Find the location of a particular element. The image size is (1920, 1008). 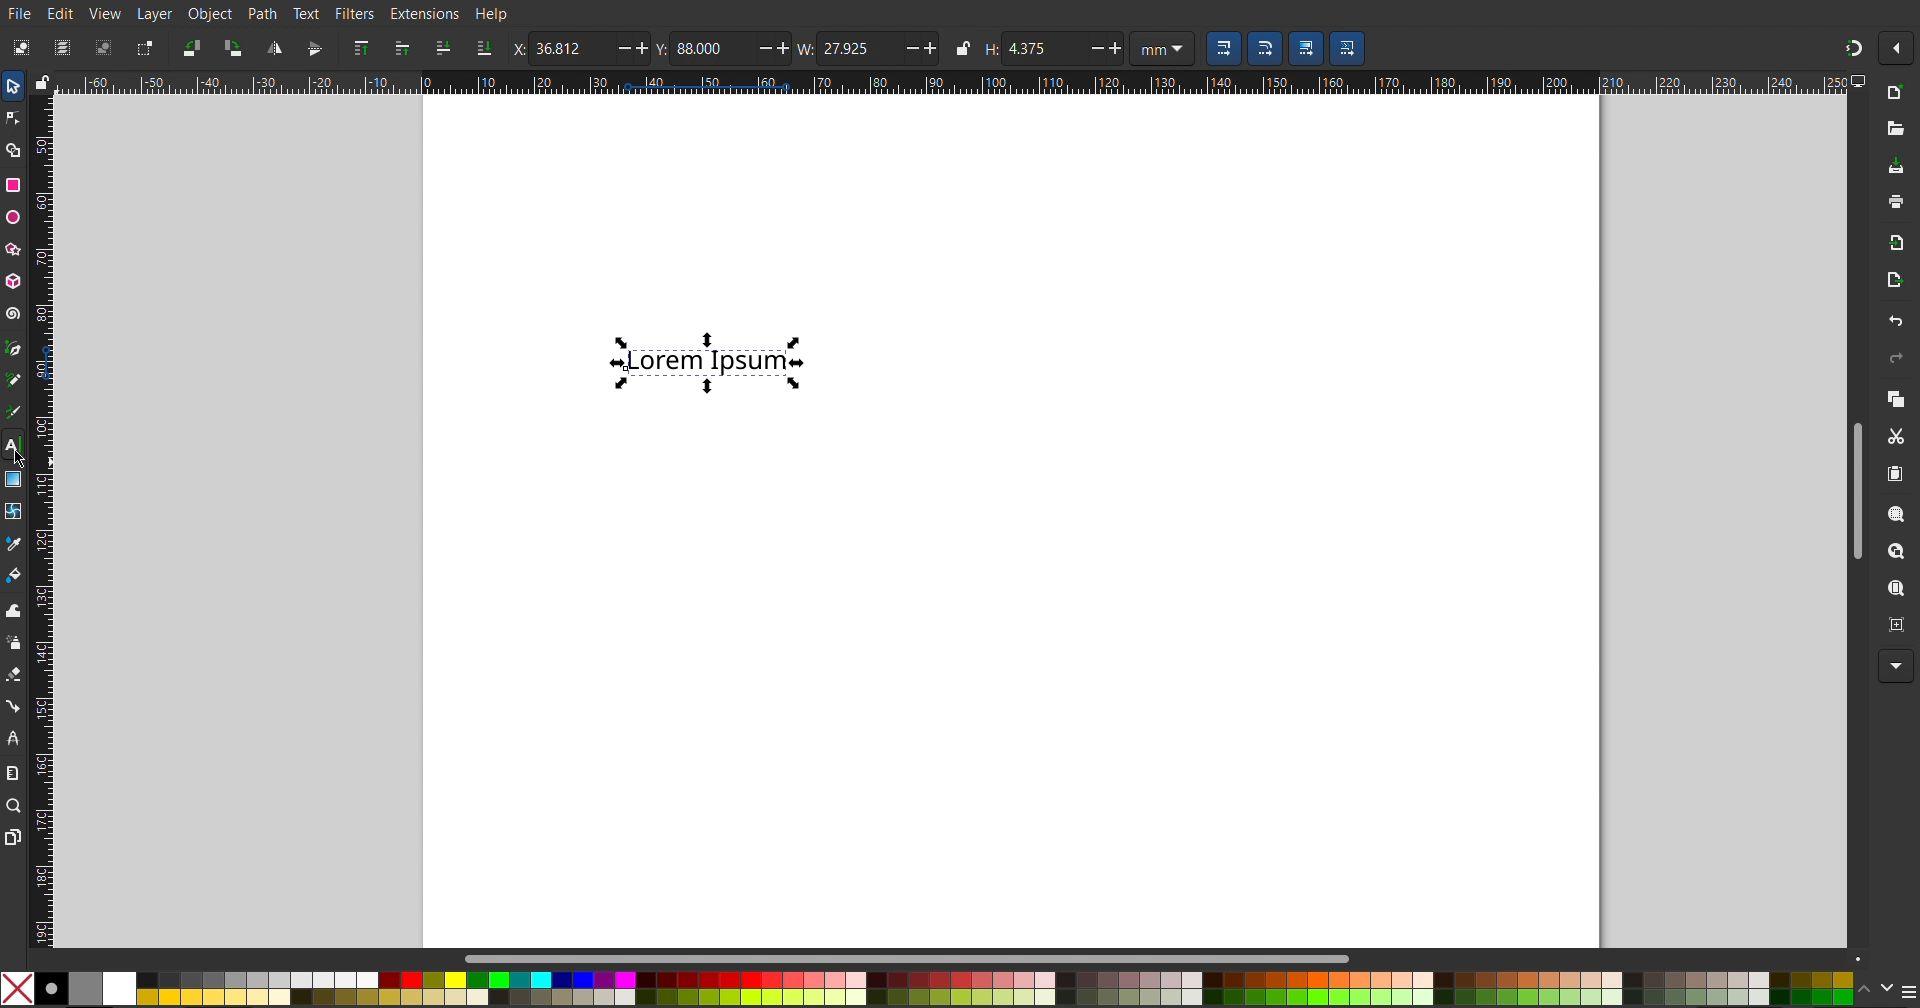

Redo is located at coordinates (1892, 358).